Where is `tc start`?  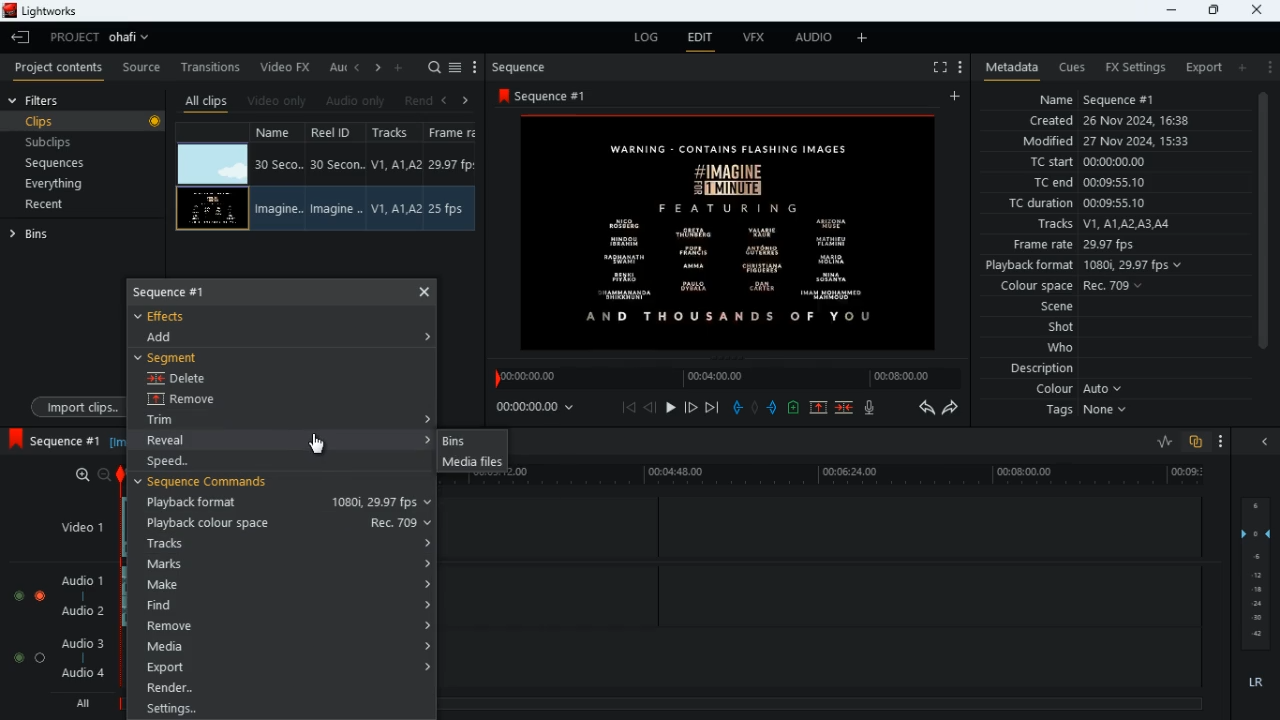
tc start is located at coordinates (1118, 163).